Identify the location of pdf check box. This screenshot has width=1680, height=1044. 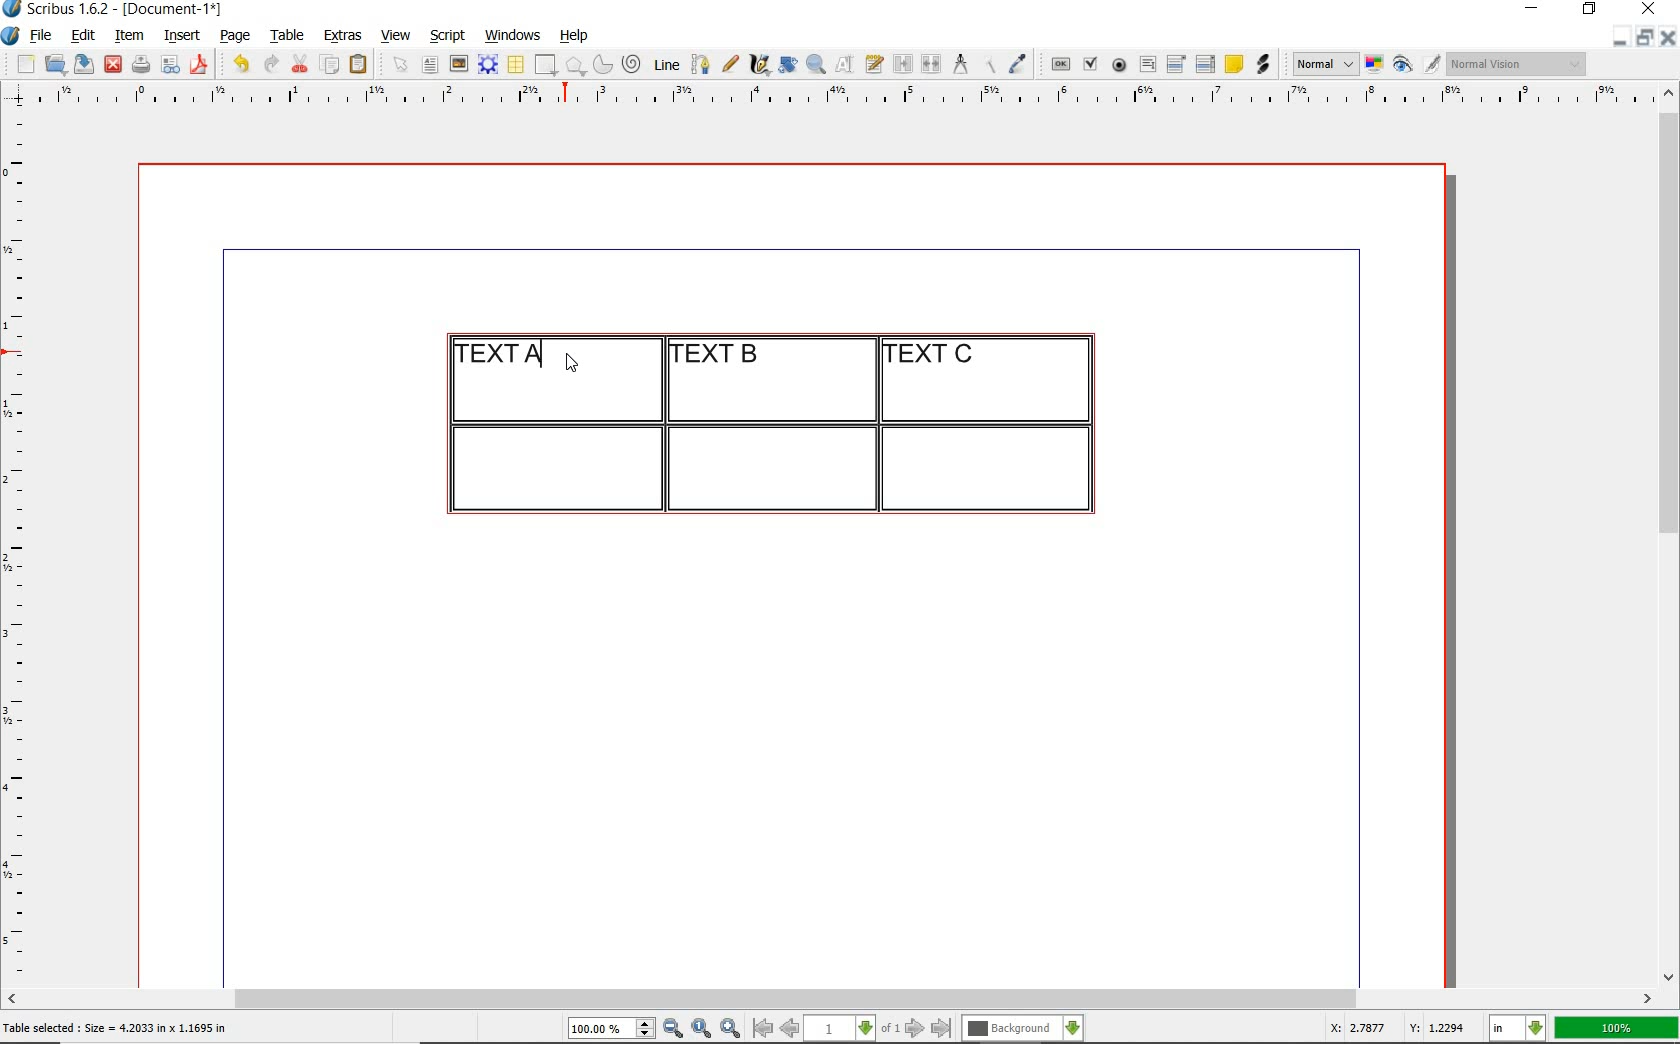
(1089, 65).